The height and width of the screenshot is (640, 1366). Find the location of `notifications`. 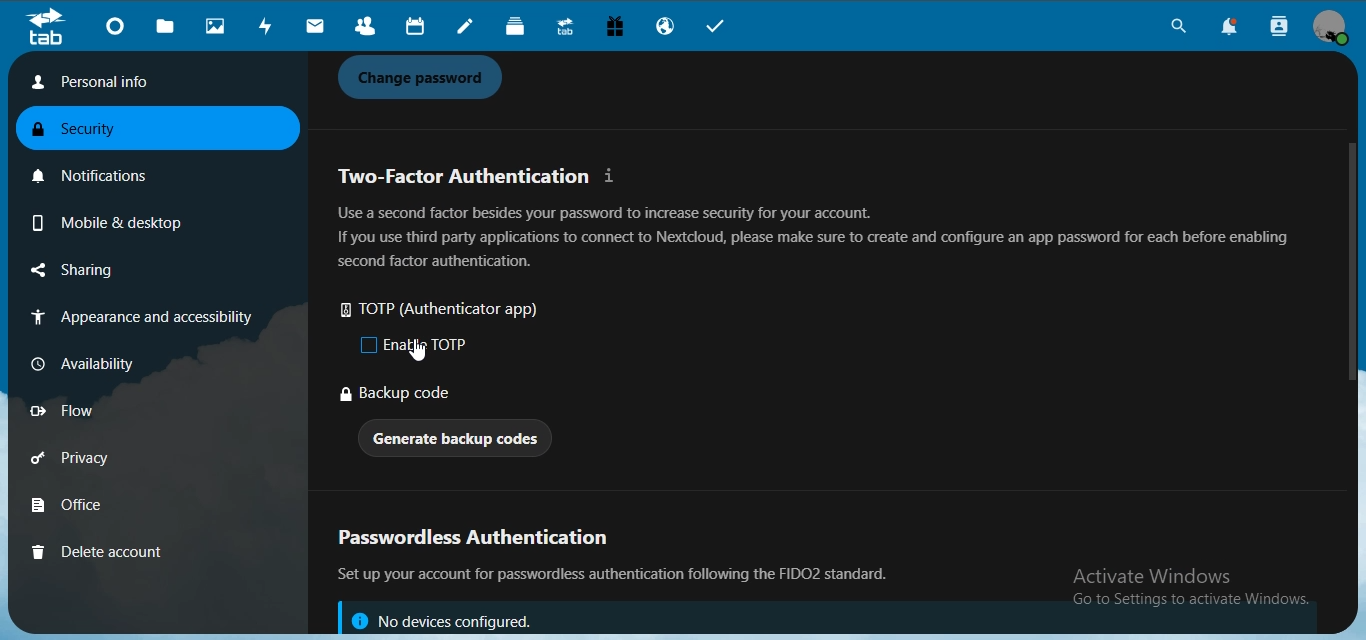

notifications is located at coordinates (1236, 28).